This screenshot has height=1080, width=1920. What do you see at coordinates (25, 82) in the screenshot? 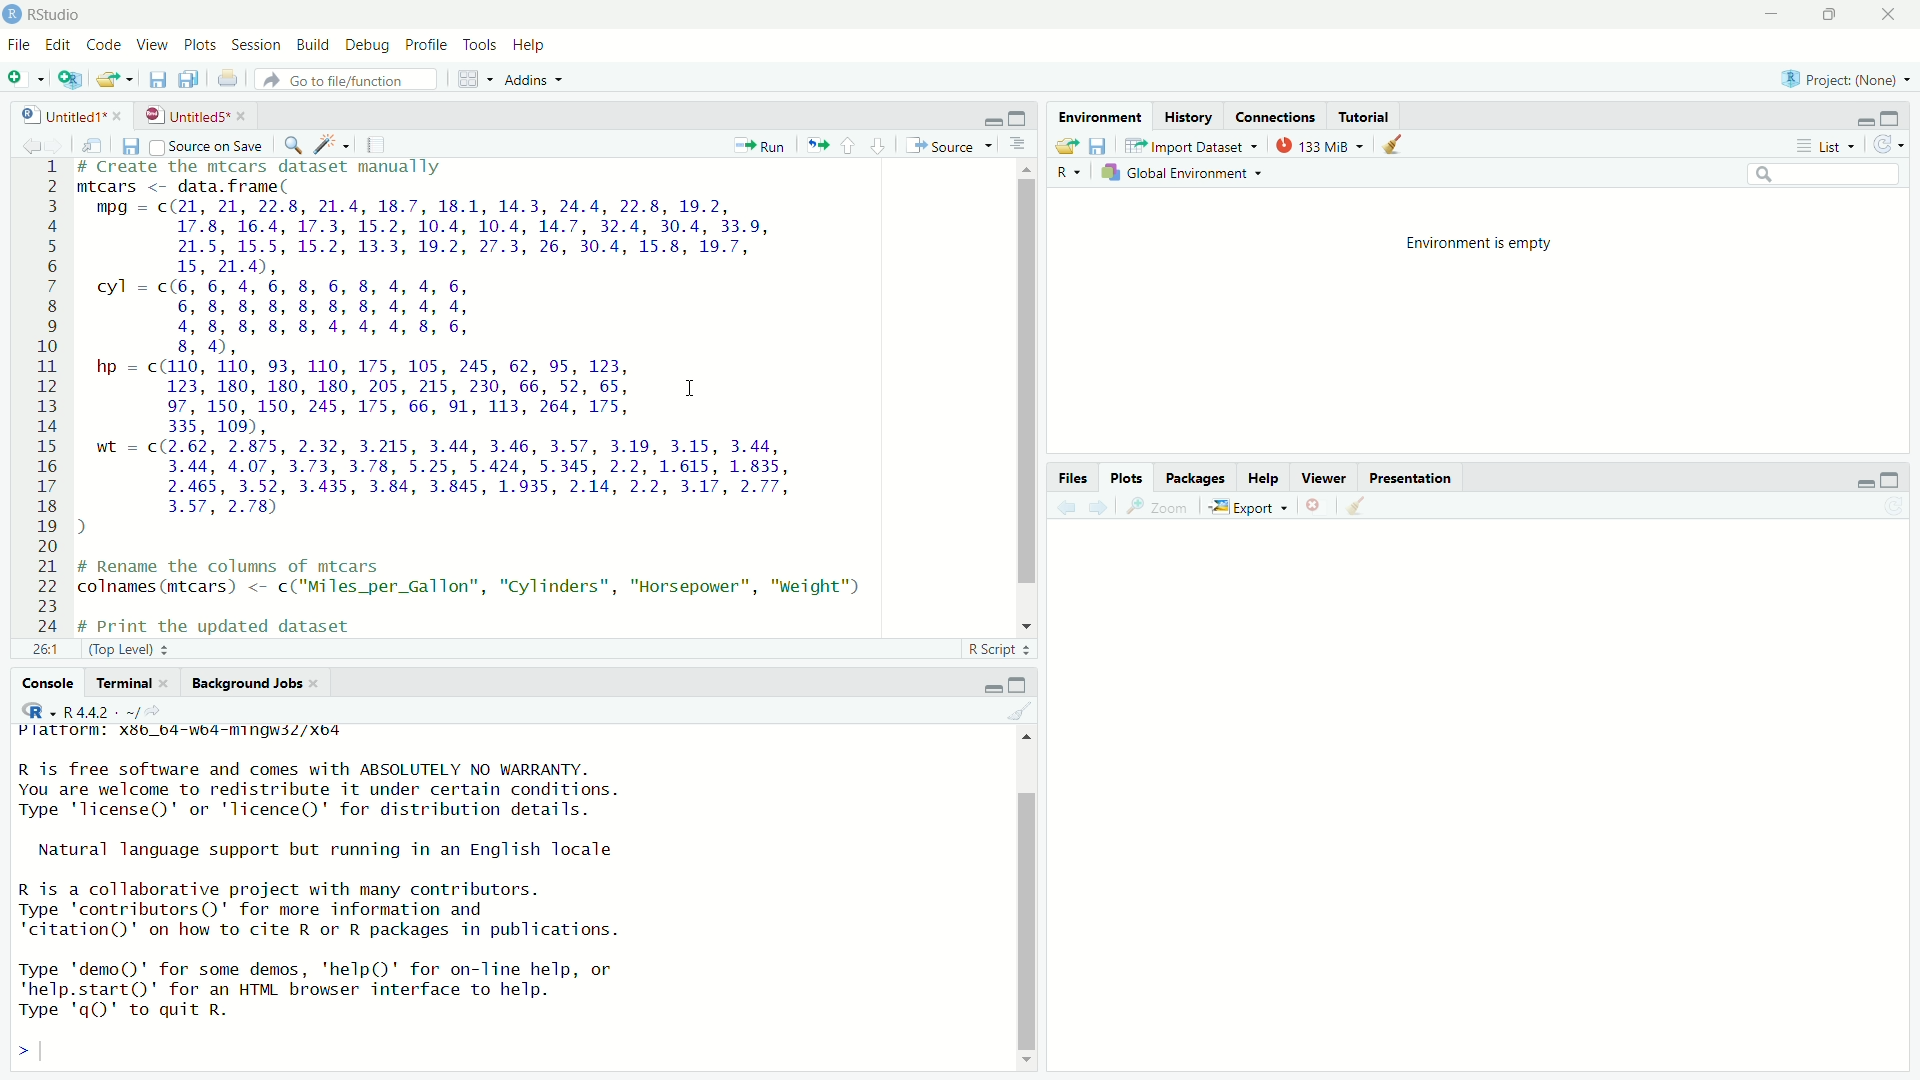
I see `add` at bounding box center [25, 82].